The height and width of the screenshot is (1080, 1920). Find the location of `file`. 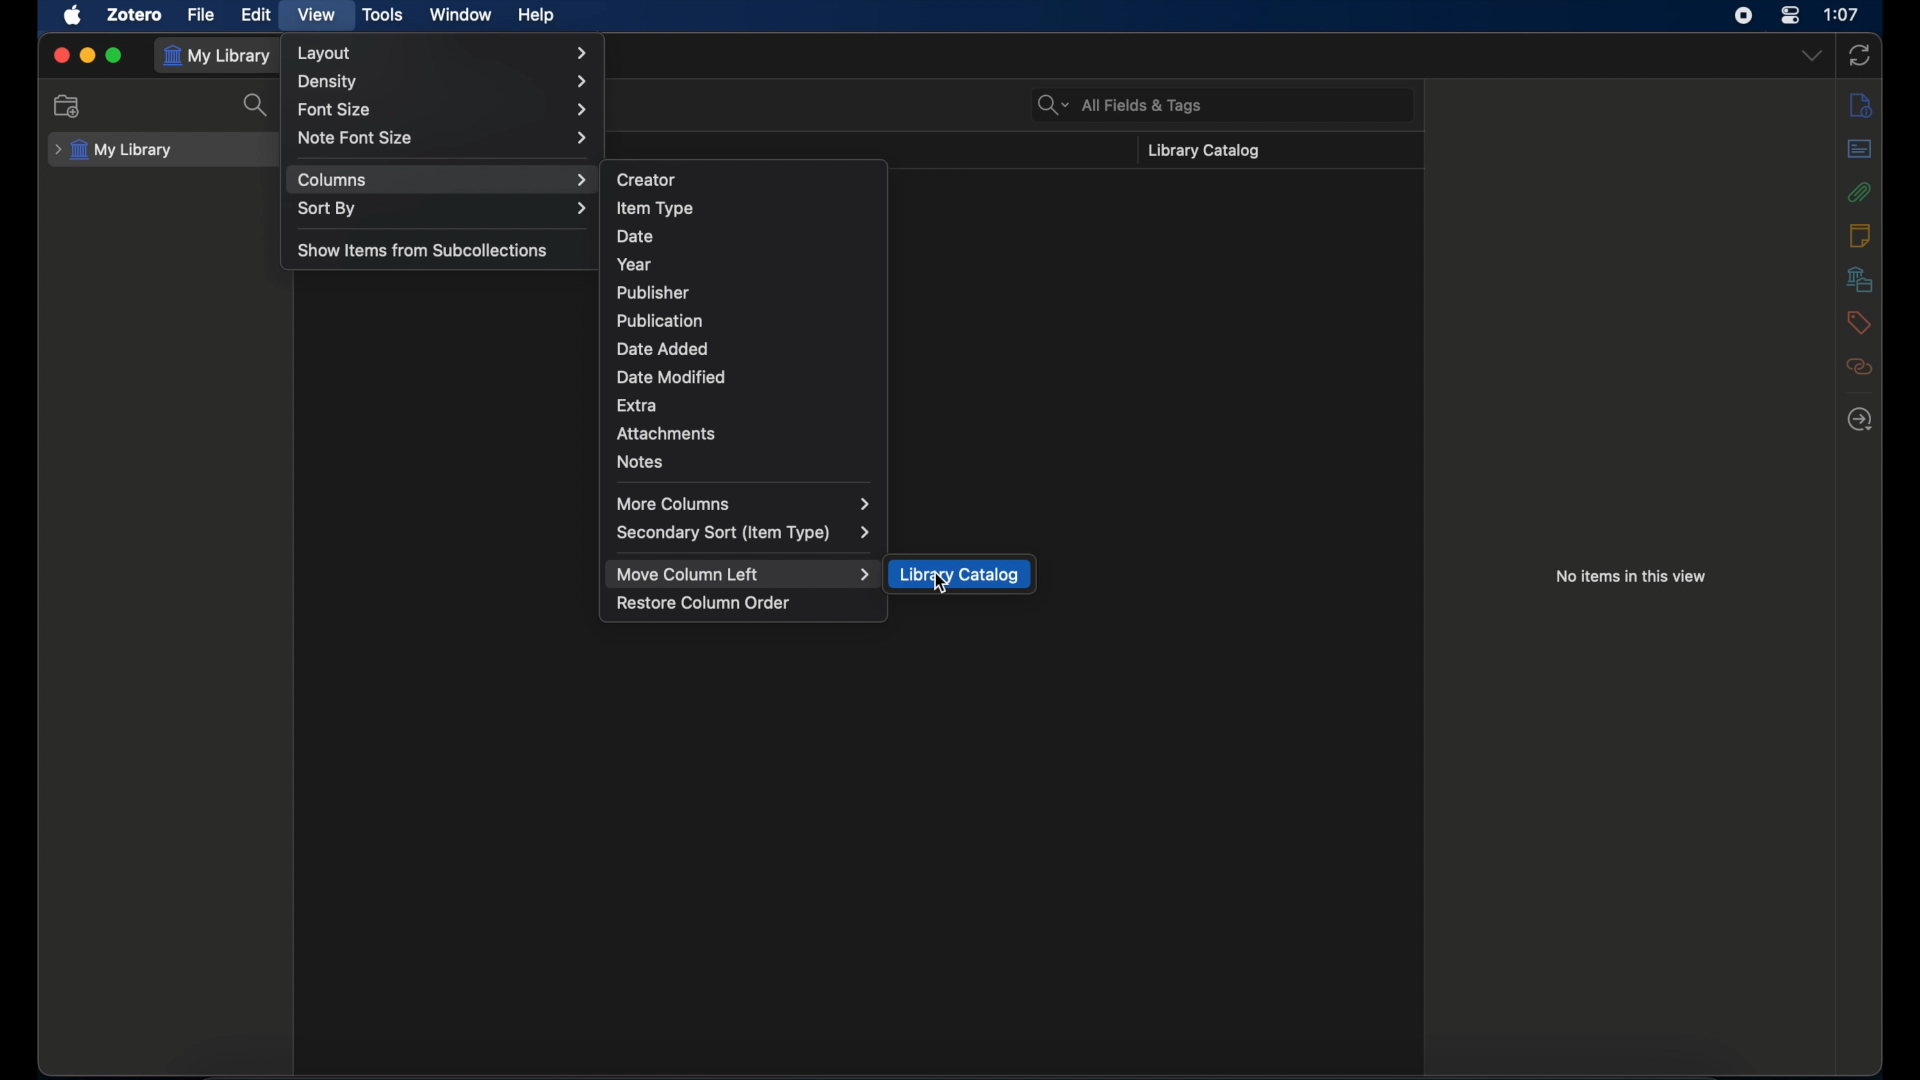

file is located at coordinates (202, 15).